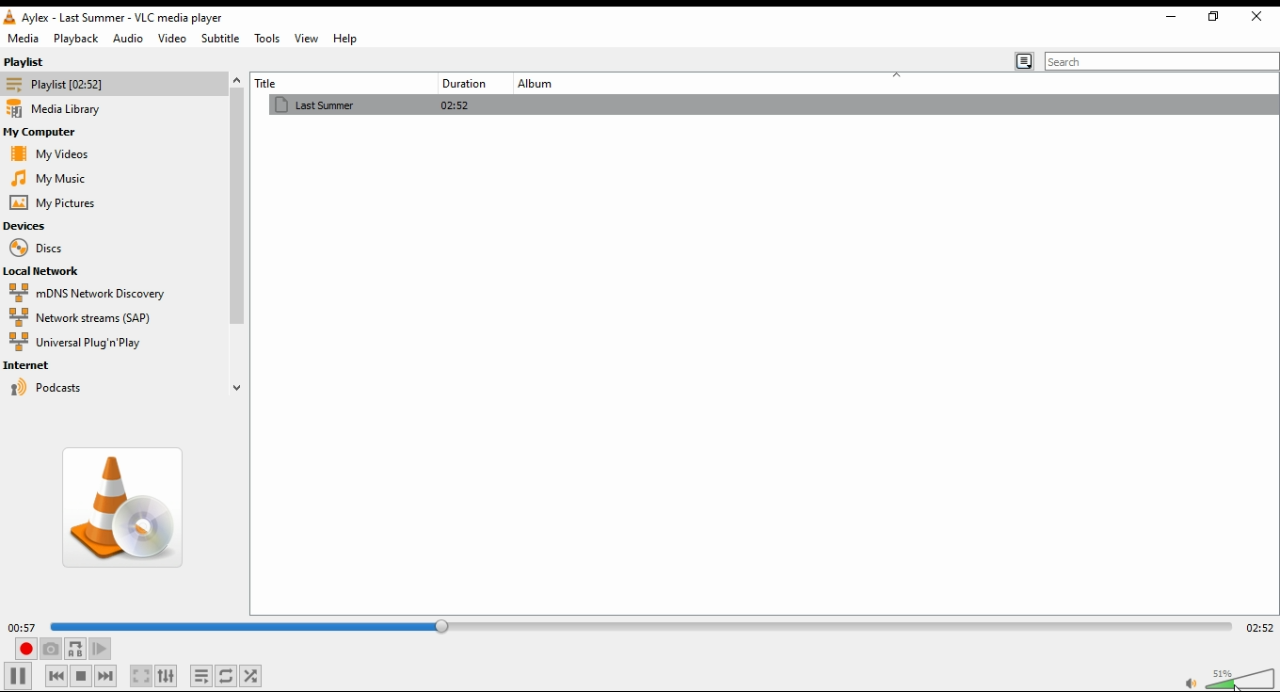 The image size is (1280, 692). I want to click on media library, so click(60, 109).